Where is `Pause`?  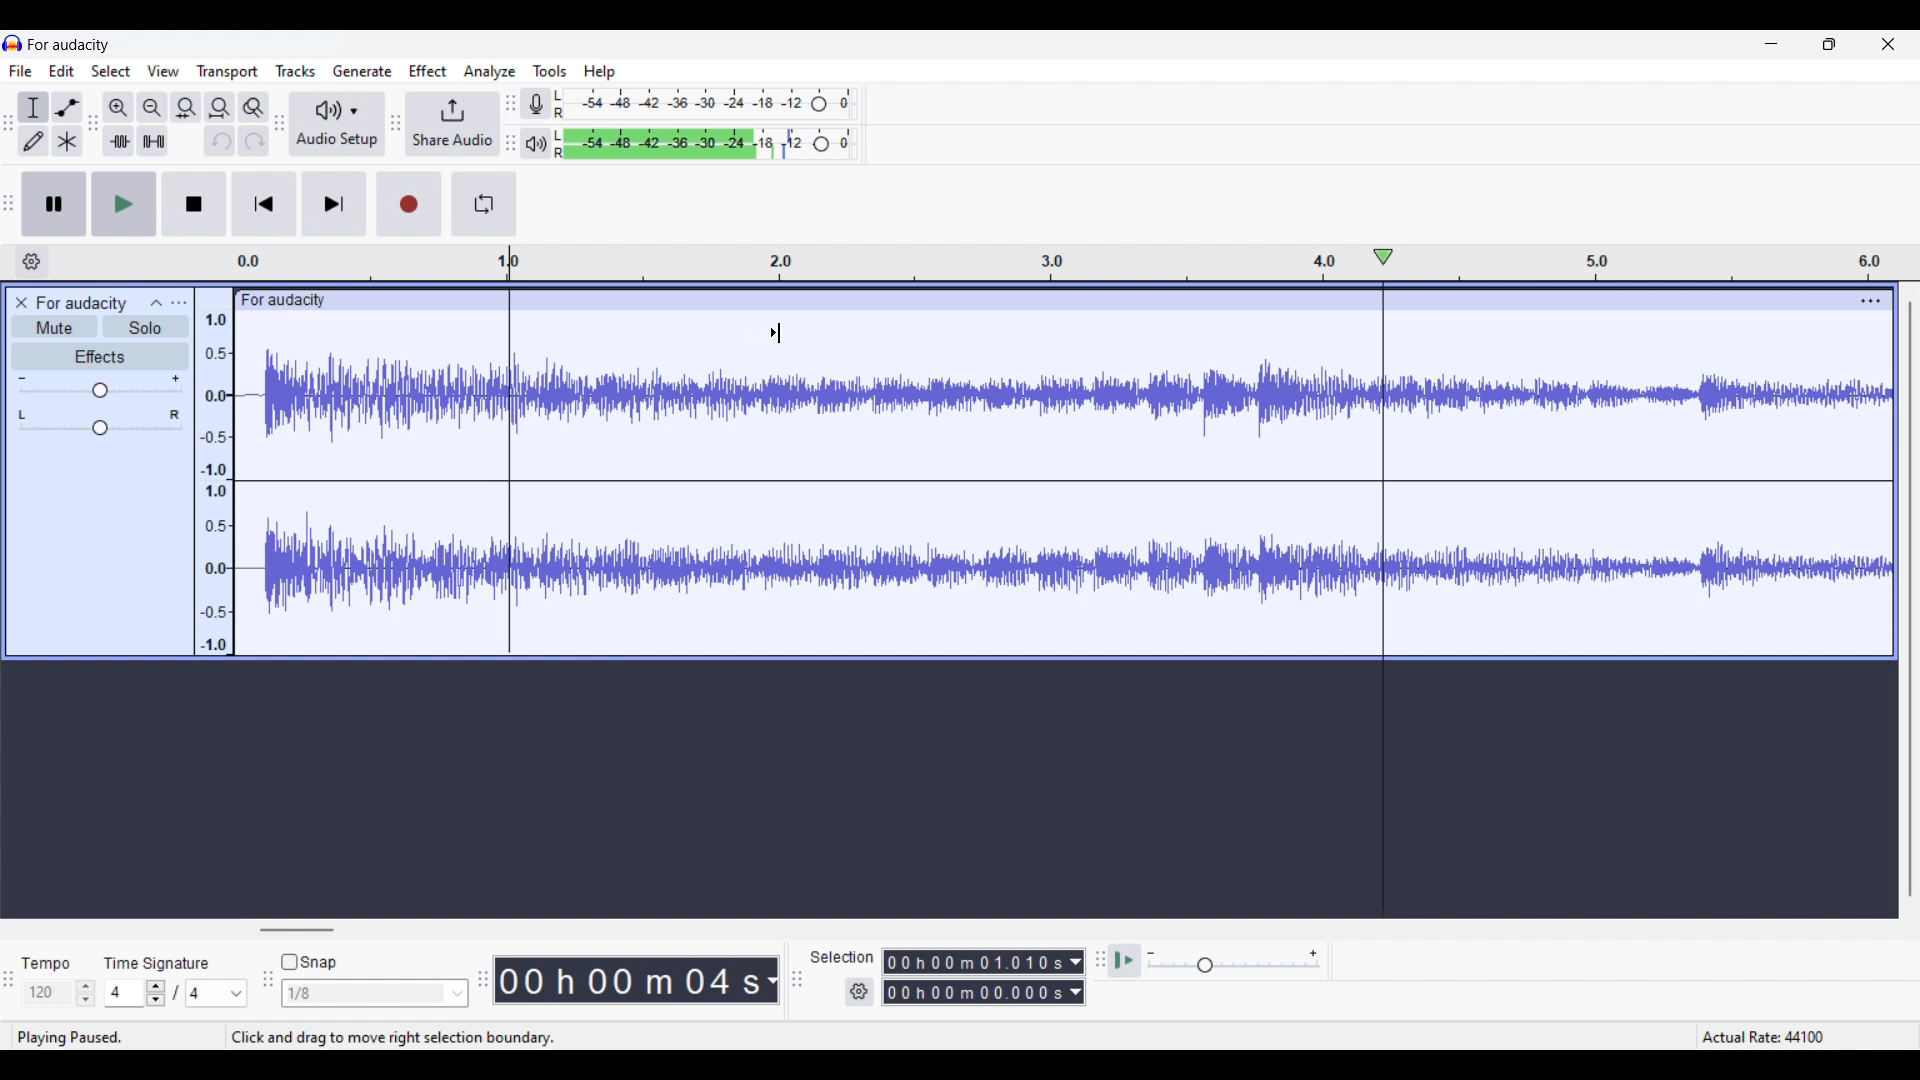
Pause is located at coordinates (54, 204).